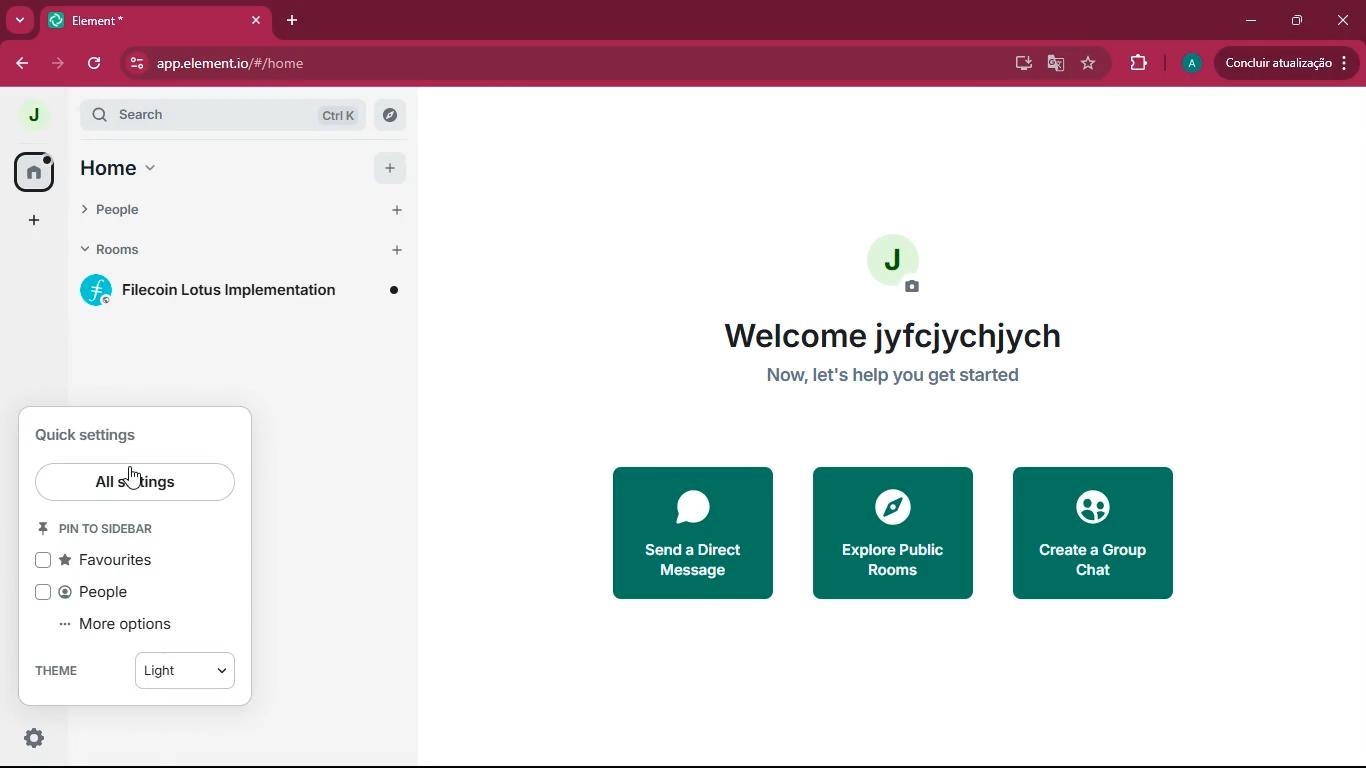 The image size is (1366, 768). What do you see at coordinates (1020, 63) in the screenshot?
I see `desktop` at bounding box center [1020, 63].